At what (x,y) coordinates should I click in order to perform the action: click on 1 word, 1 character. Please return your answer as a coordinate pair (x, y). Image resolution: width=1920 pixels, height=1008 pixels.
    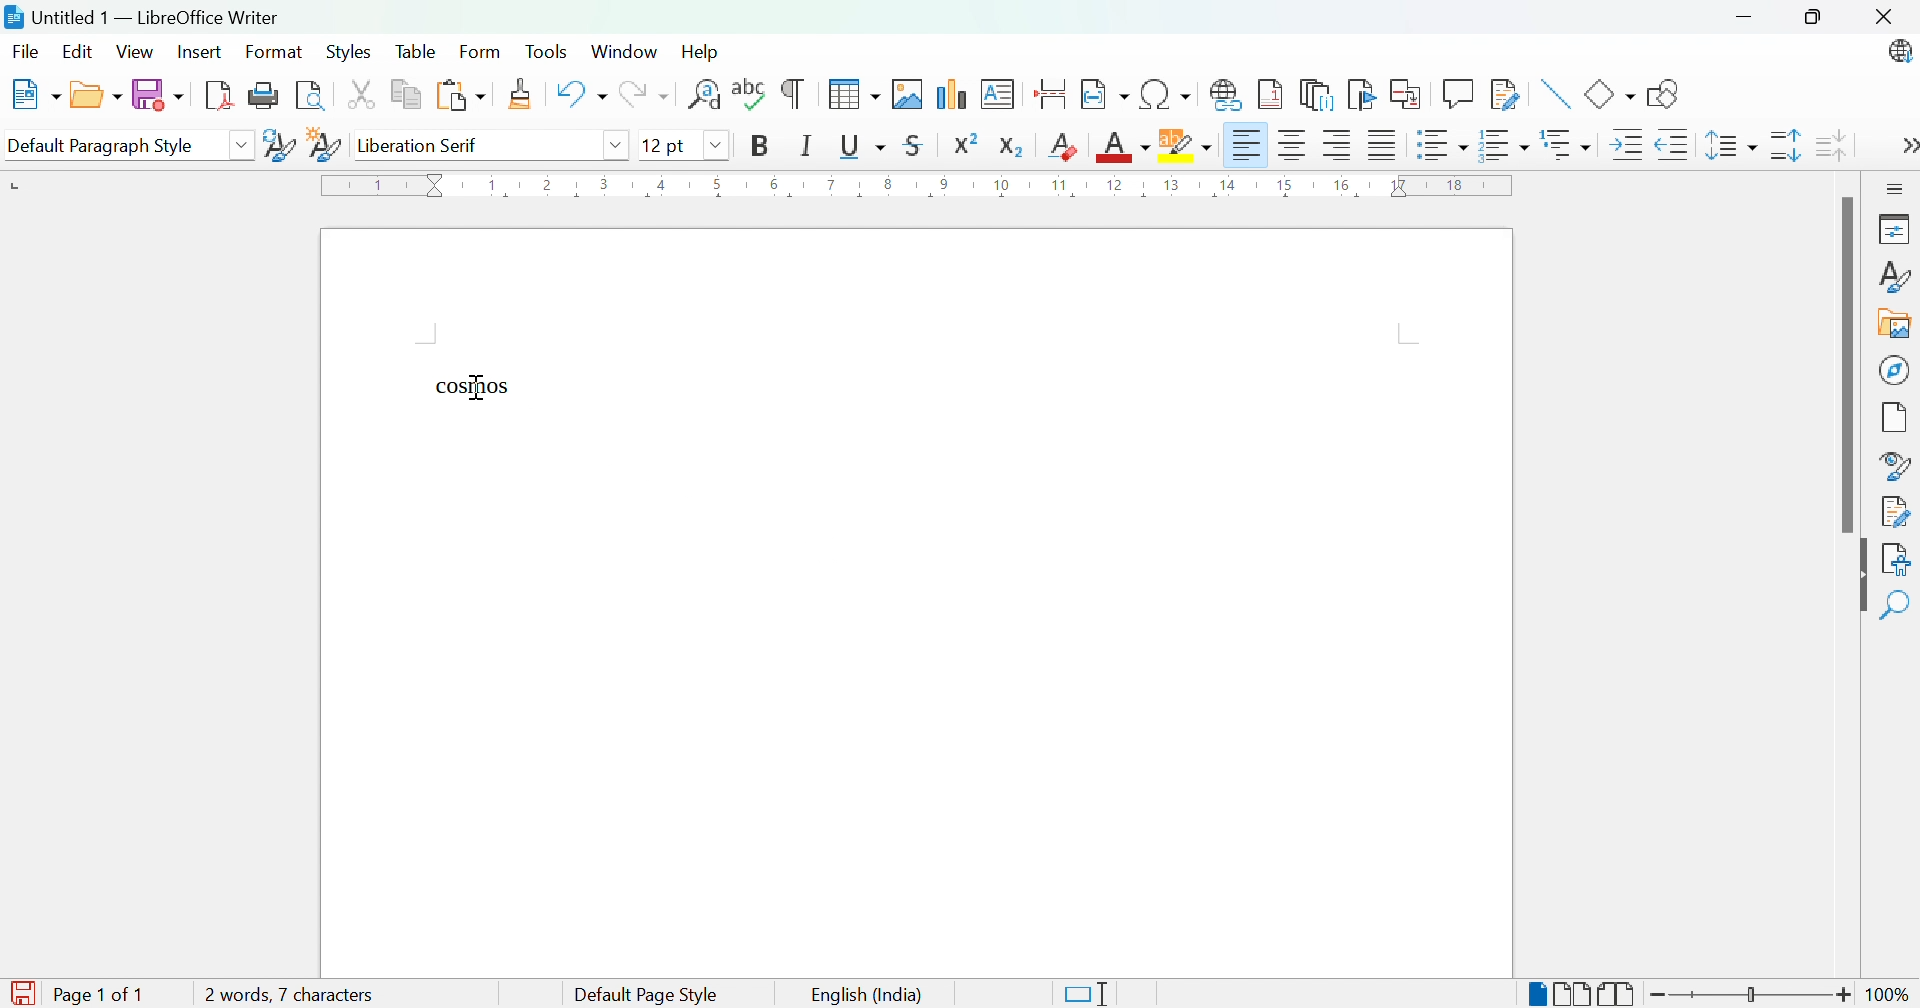
    Looking at the image, I should click on (282, 997).